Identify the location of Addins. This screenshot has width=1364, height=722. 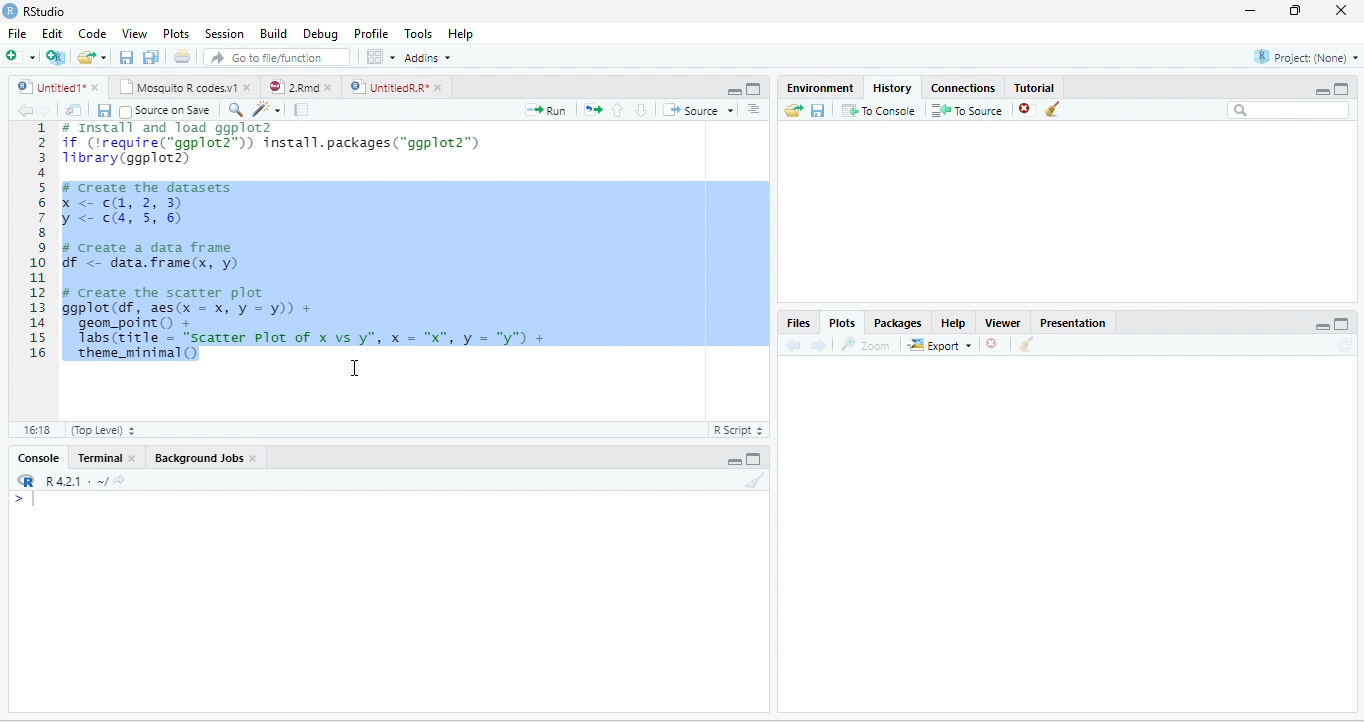
(426, 57).